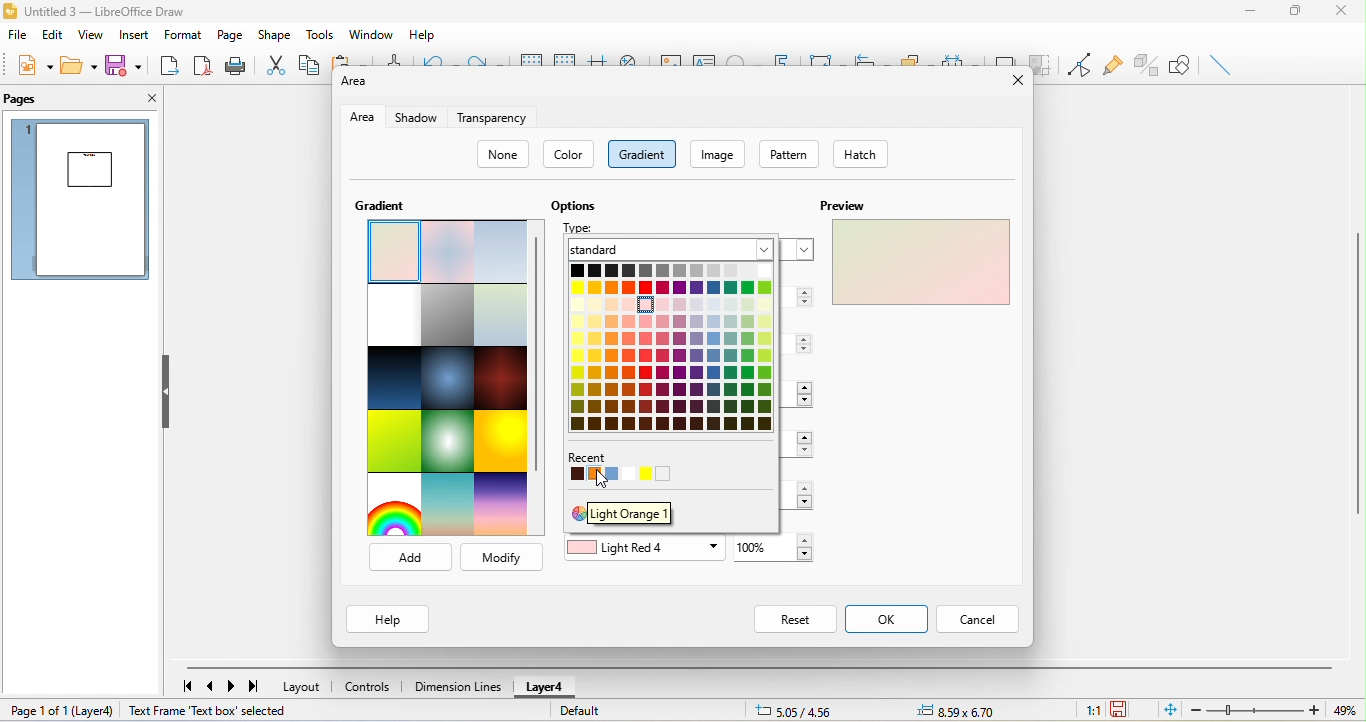 The height and width of the screenshot is (722, 1366). What do you see at coordinates (567, 57) in the screenshot?
I see `snap to grids` at bounding box center [567, 57].